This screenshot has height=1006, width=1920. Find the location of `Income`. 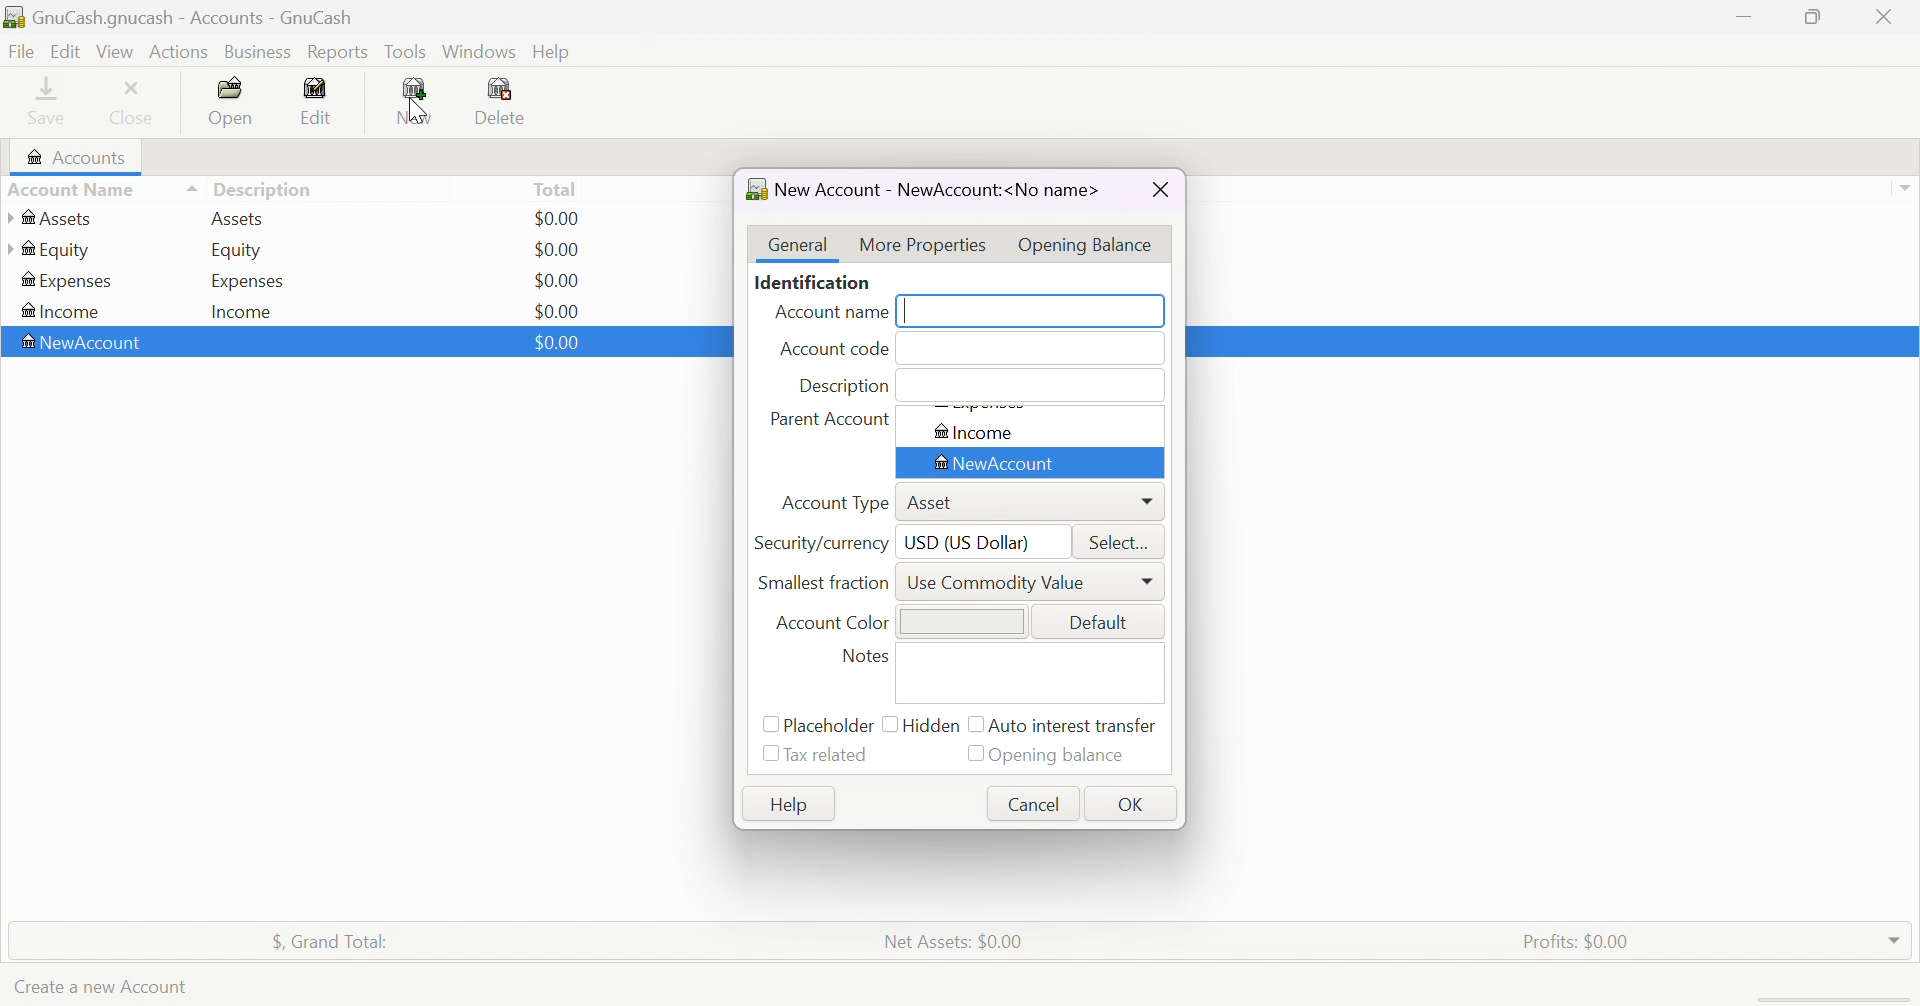

Income is located at coordinates (244, 313).